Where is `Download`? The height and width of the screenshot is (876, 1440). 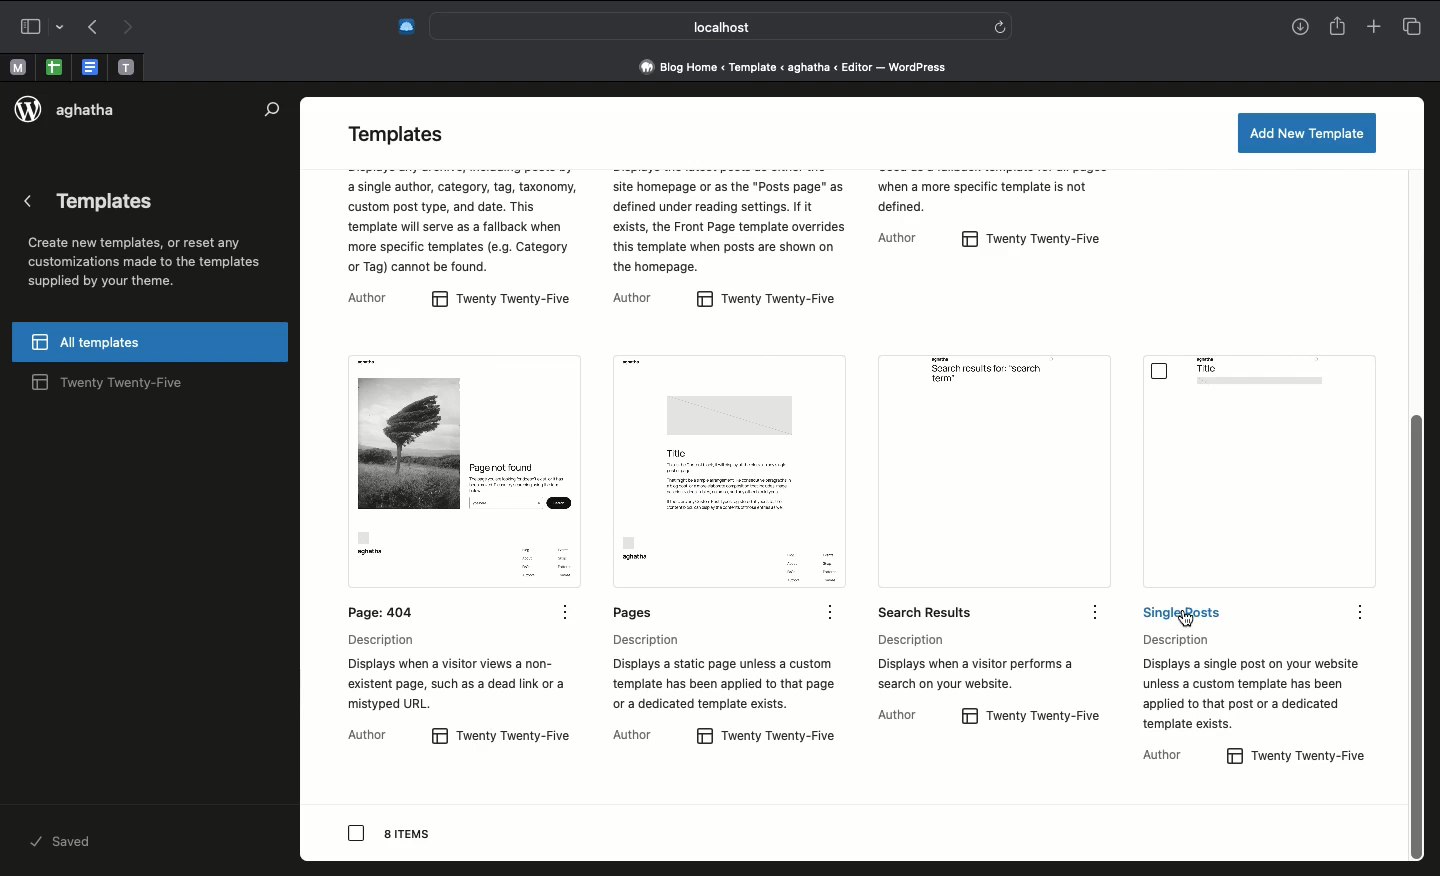 Download is located at coordinates (1297, 28).